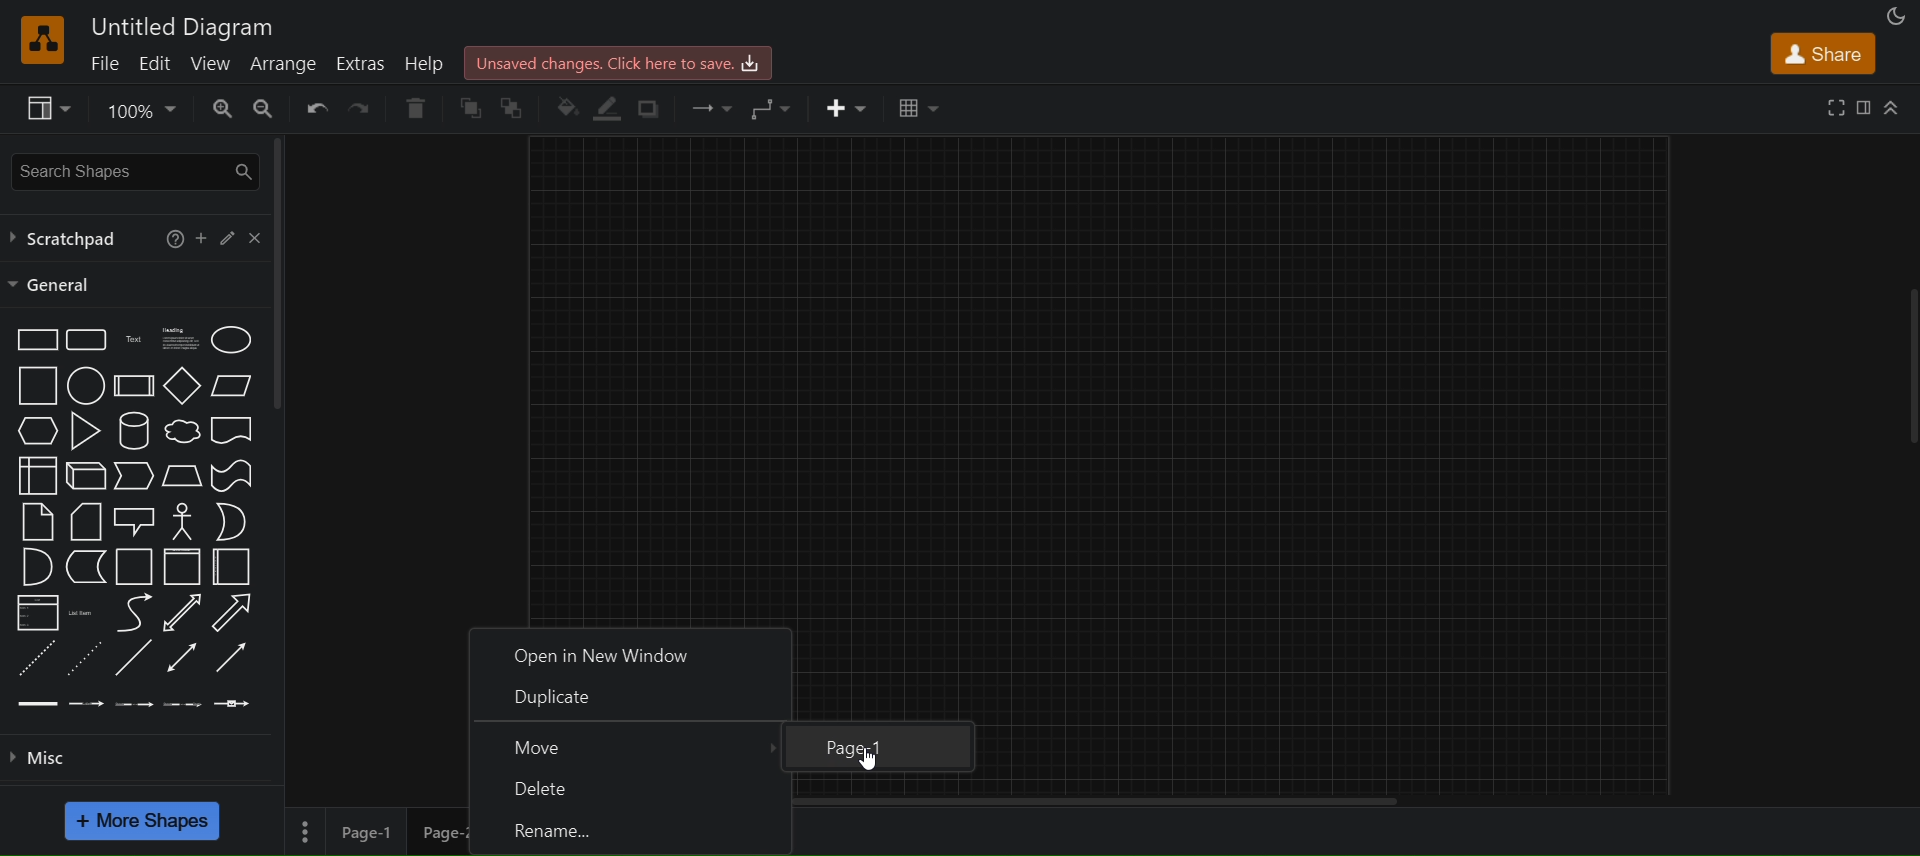 This screenshot has width=1920, height=856. What do you see at coordinates (1893, 105) in the screenshot?
I see `collapse/expand` at bounding box center [1893, 105].